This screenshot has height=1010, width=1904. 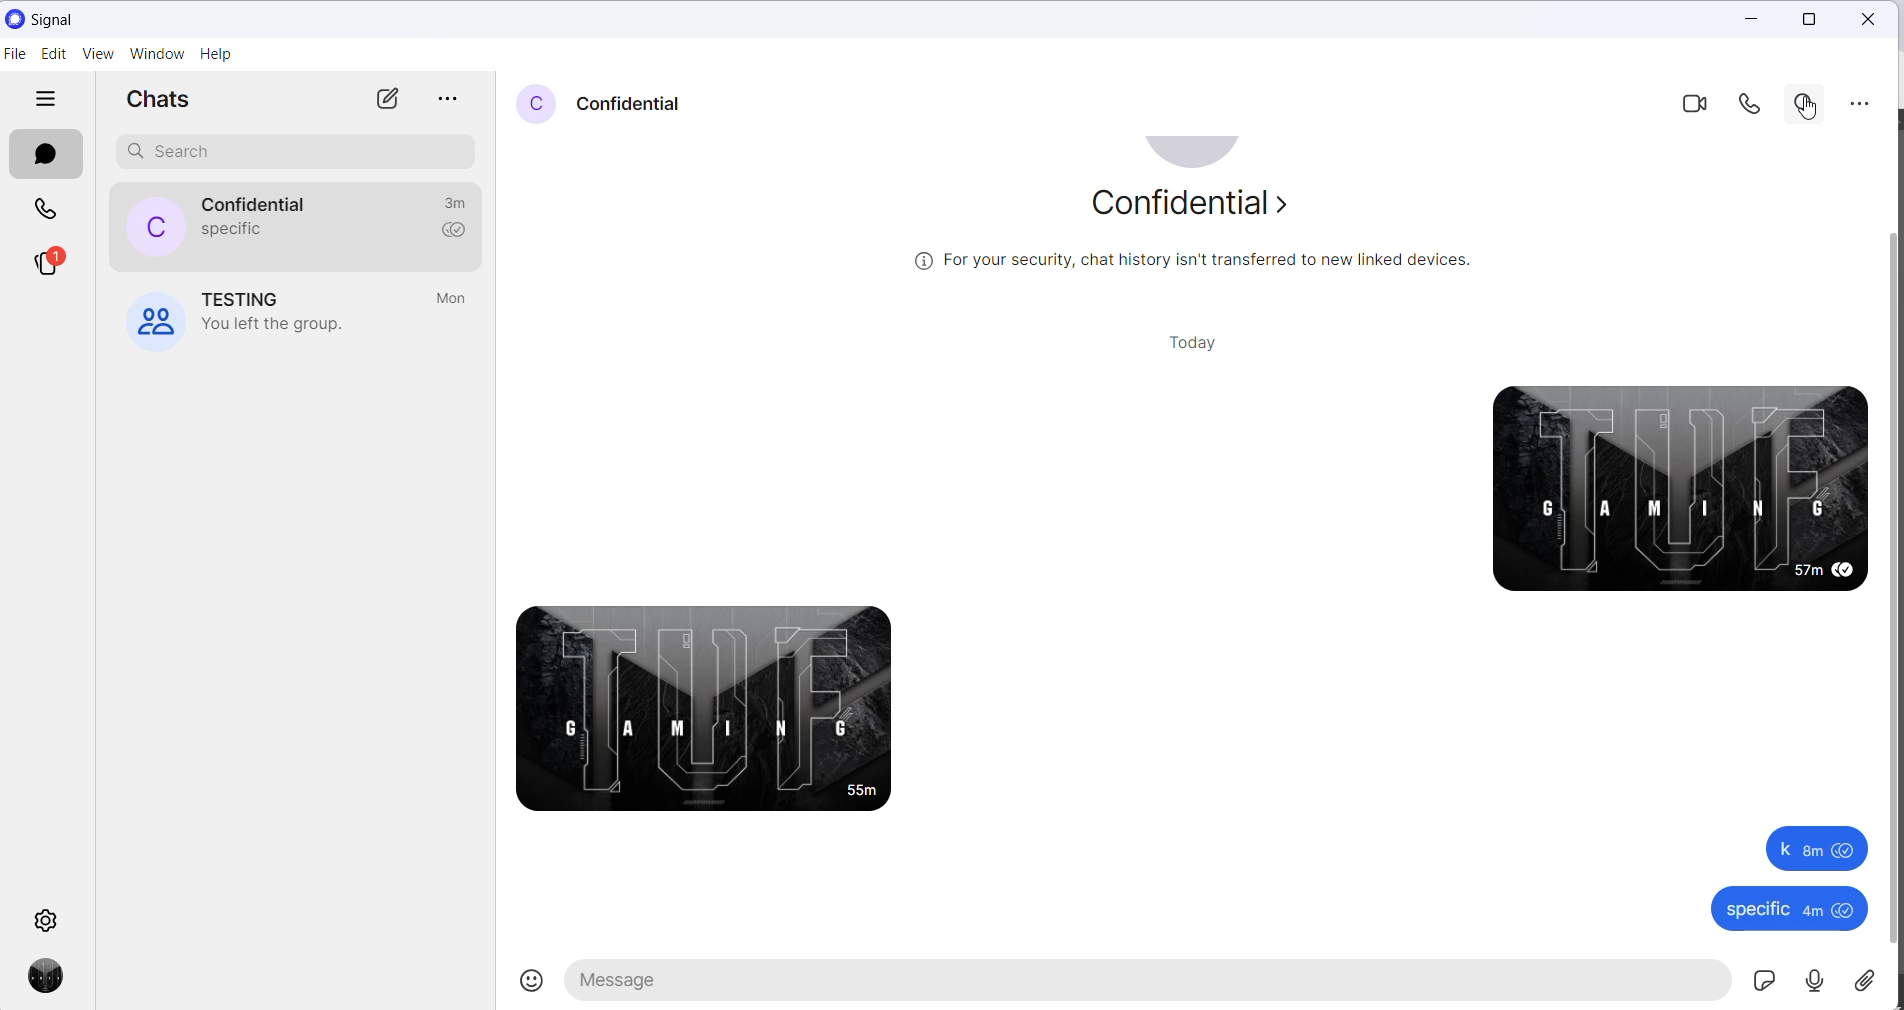 What do you see at coordinates (456, 200) in the screenshot?
I see `last active time` at bounding box center [456, 200].